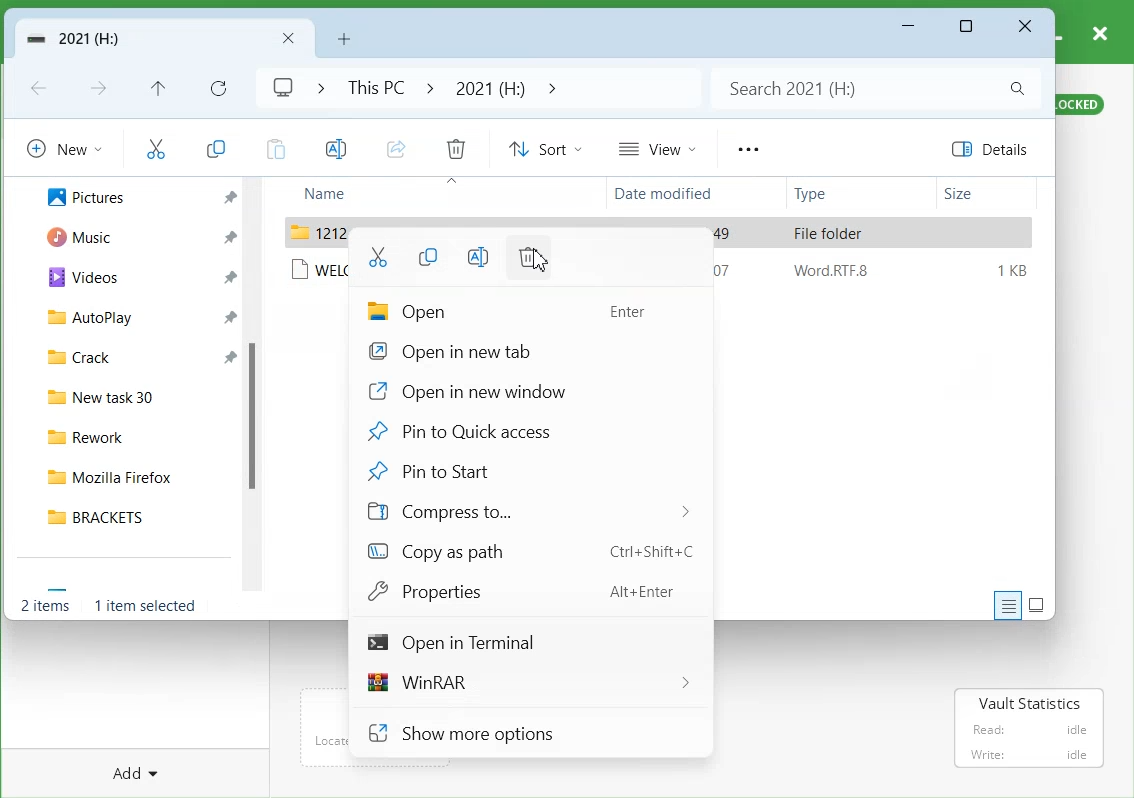  I want to click on Videos, so click(79, 278).